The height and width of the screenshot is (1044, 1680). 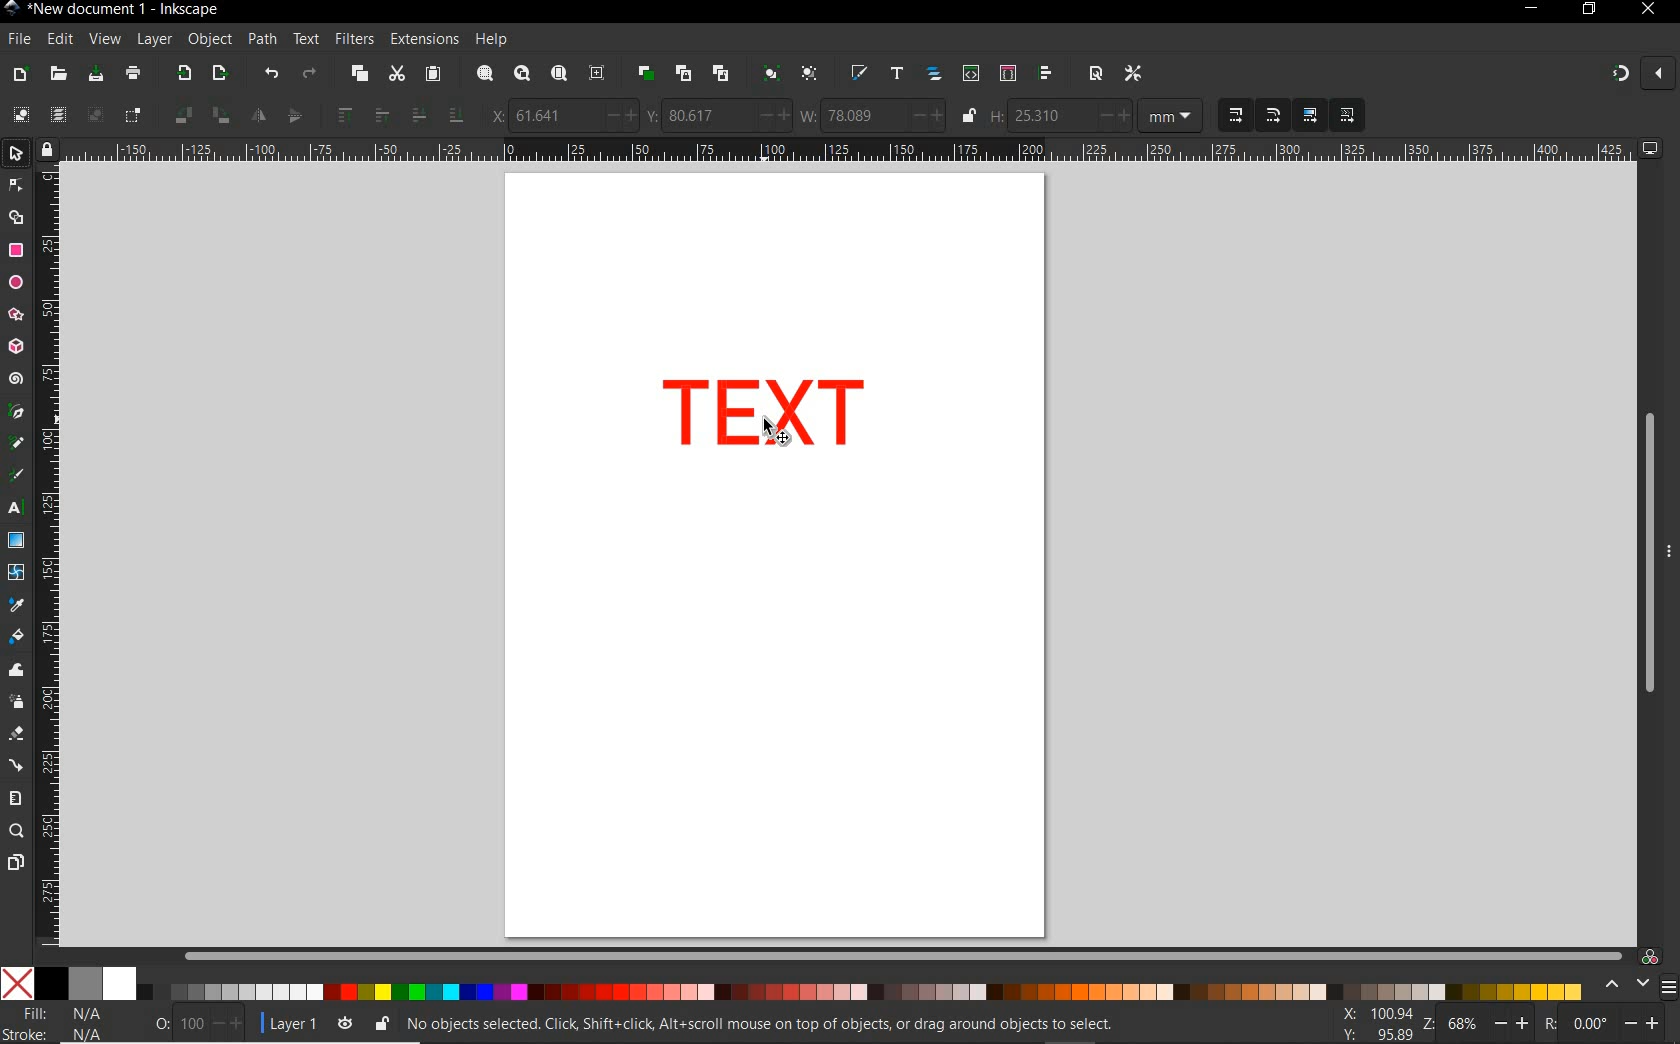 What do you see at coordinates (309, 73) in the screenshot?
I see `redo` at bounding box center [309, 73].